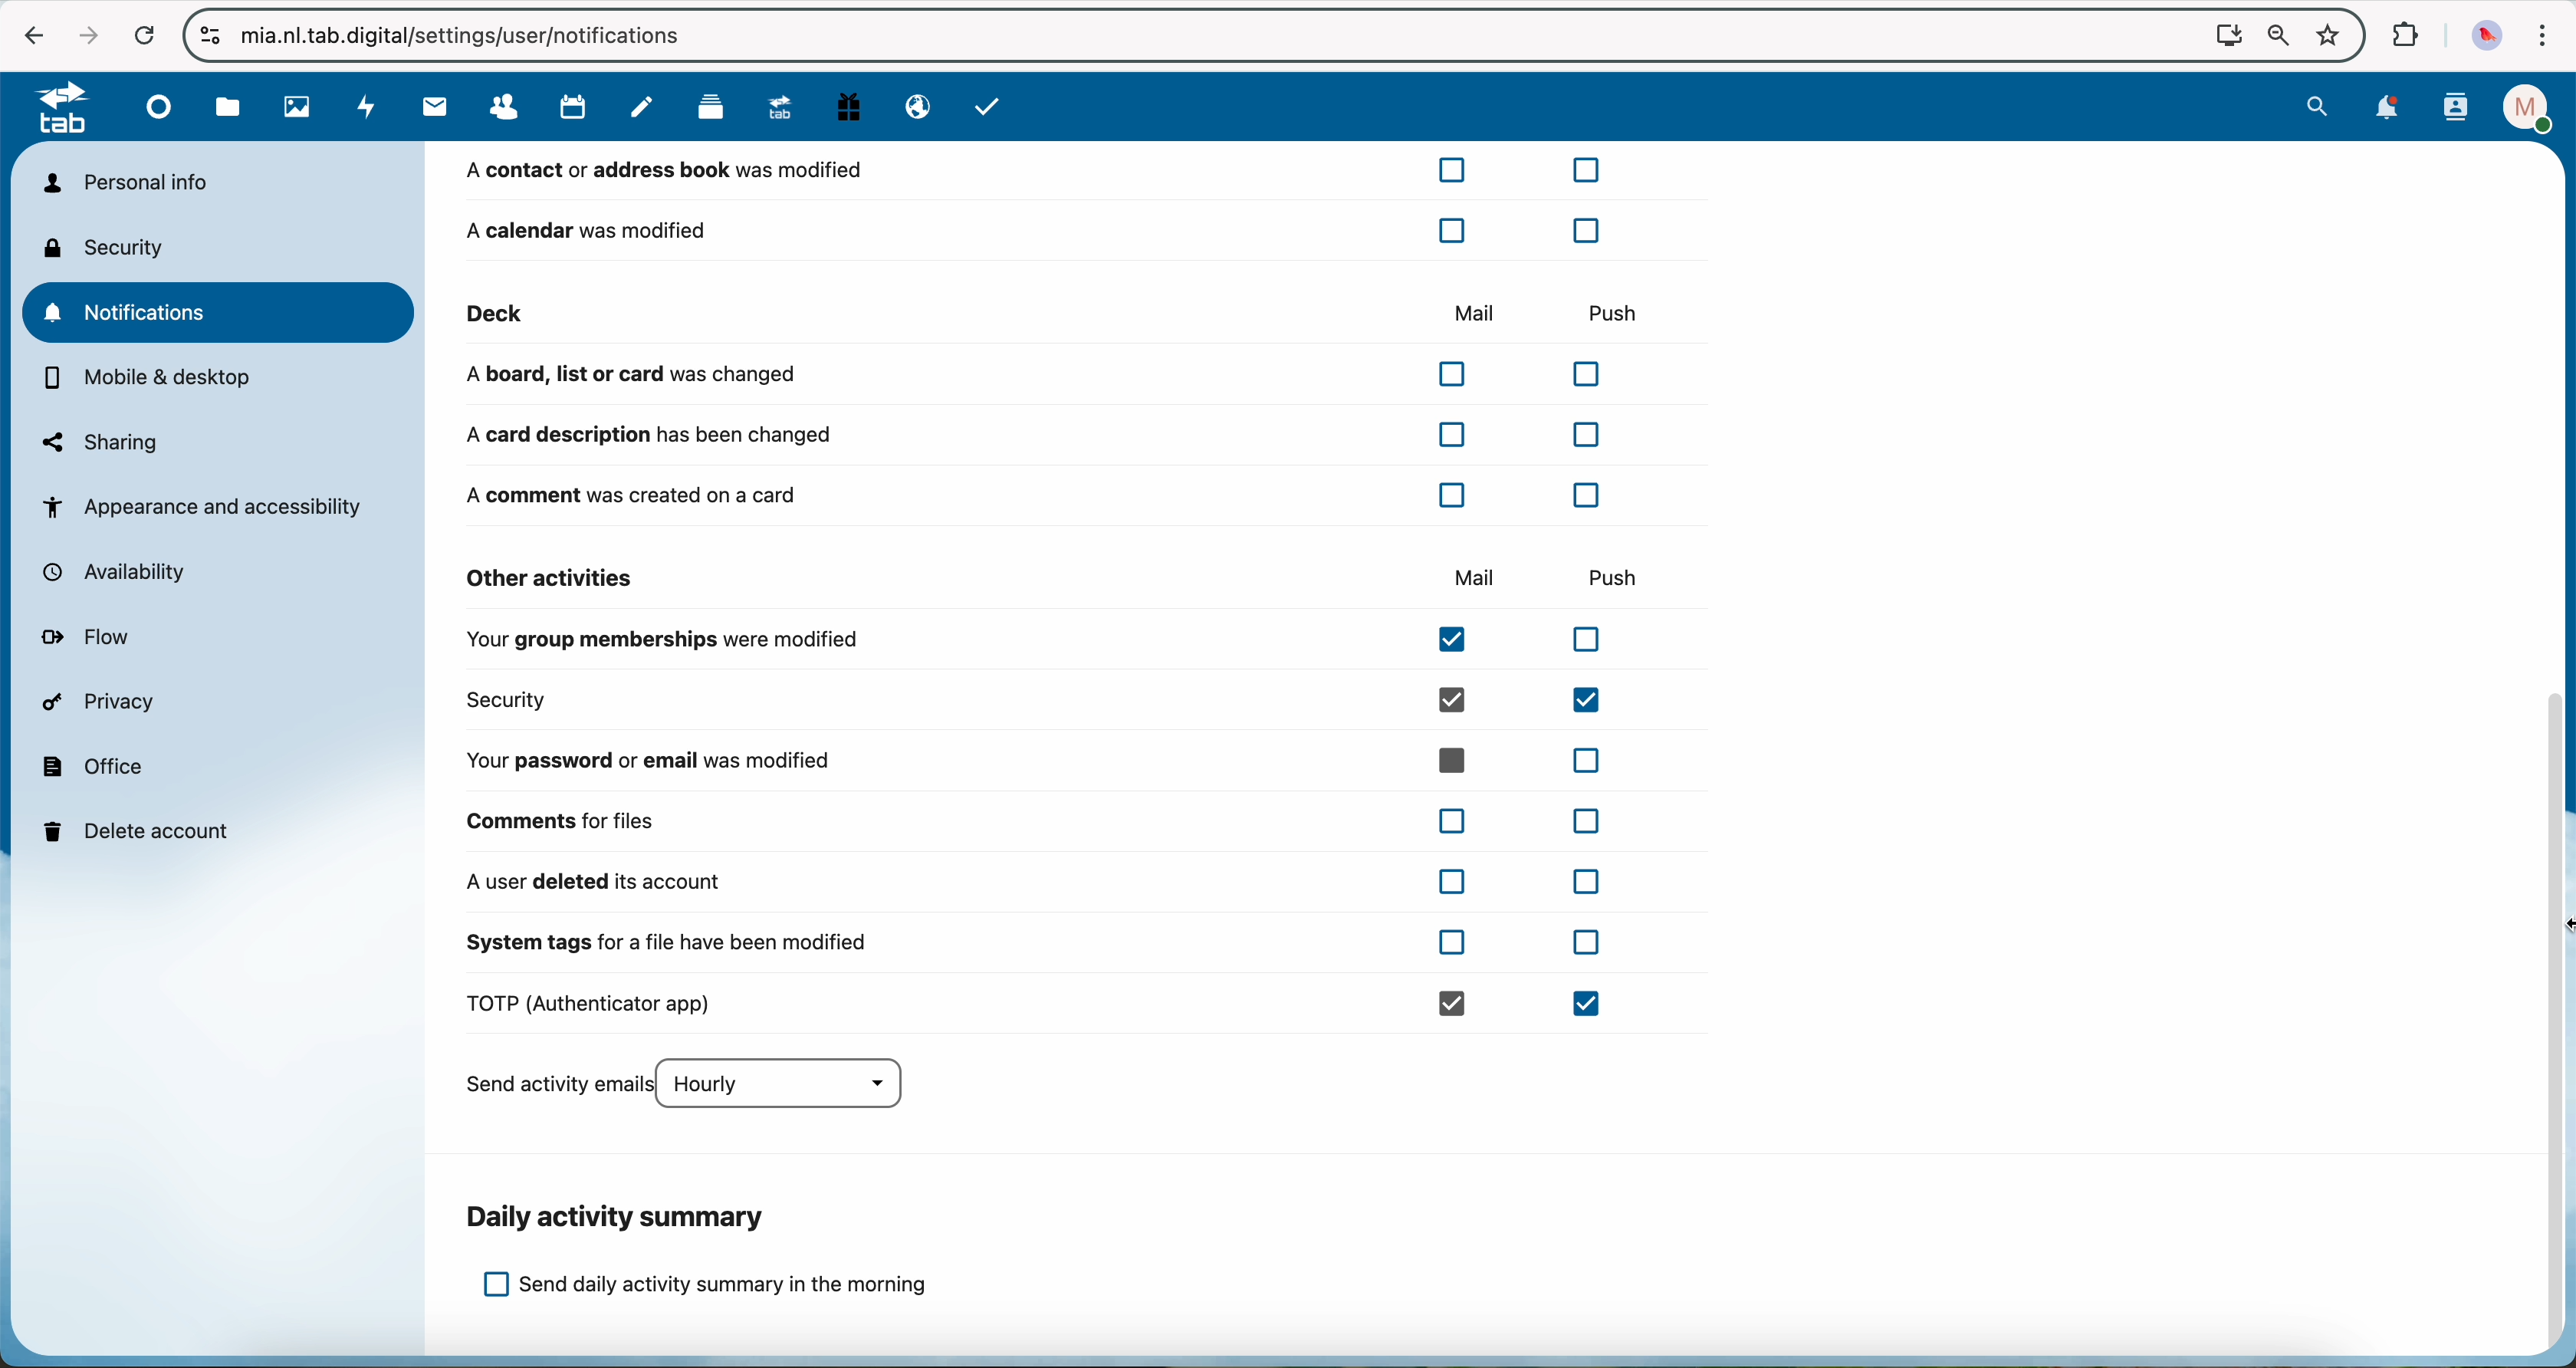  Describe the element at coordinates (1476, 579) in the screenshot. I see `mail` at that location.